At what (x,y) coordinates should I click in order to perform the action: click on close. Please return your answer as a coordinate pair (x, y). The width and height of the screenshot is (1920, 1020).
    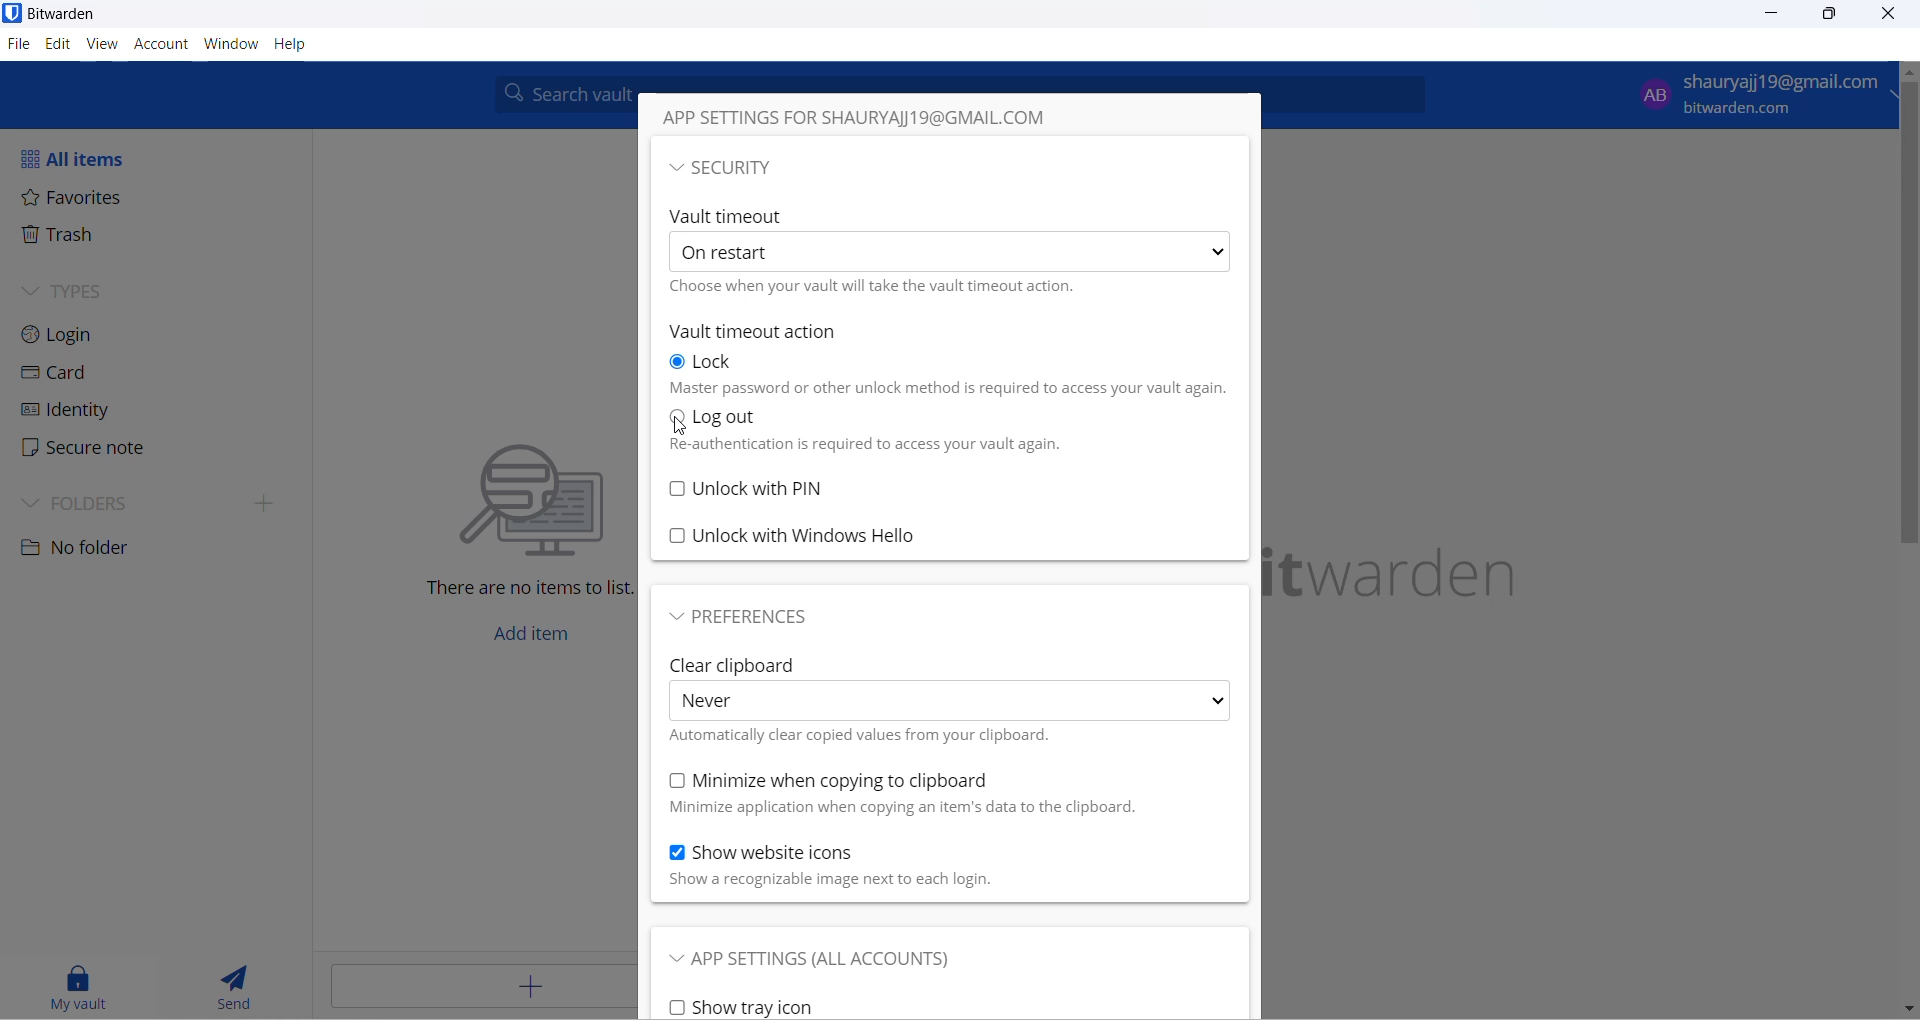
    Looking at the image, I should click on (1887, 15).